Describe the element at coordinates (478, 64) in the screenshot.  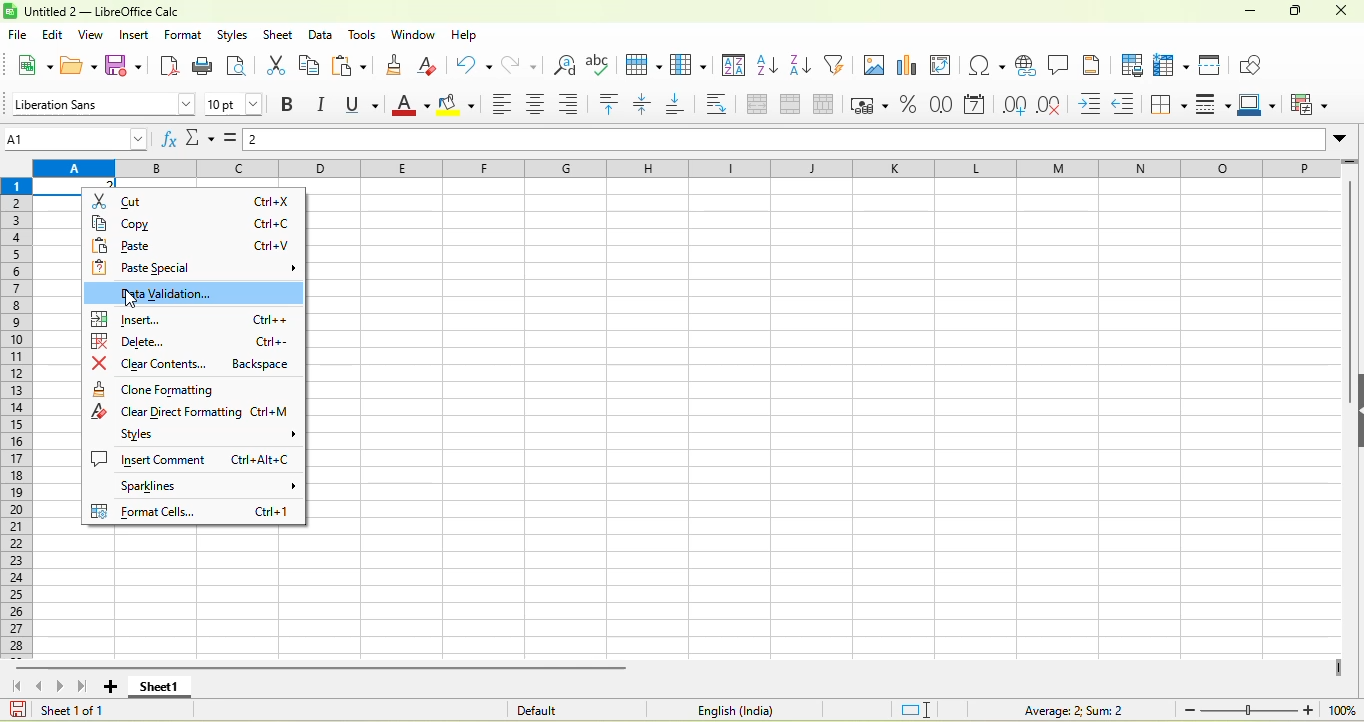
I see `undo` at that location.